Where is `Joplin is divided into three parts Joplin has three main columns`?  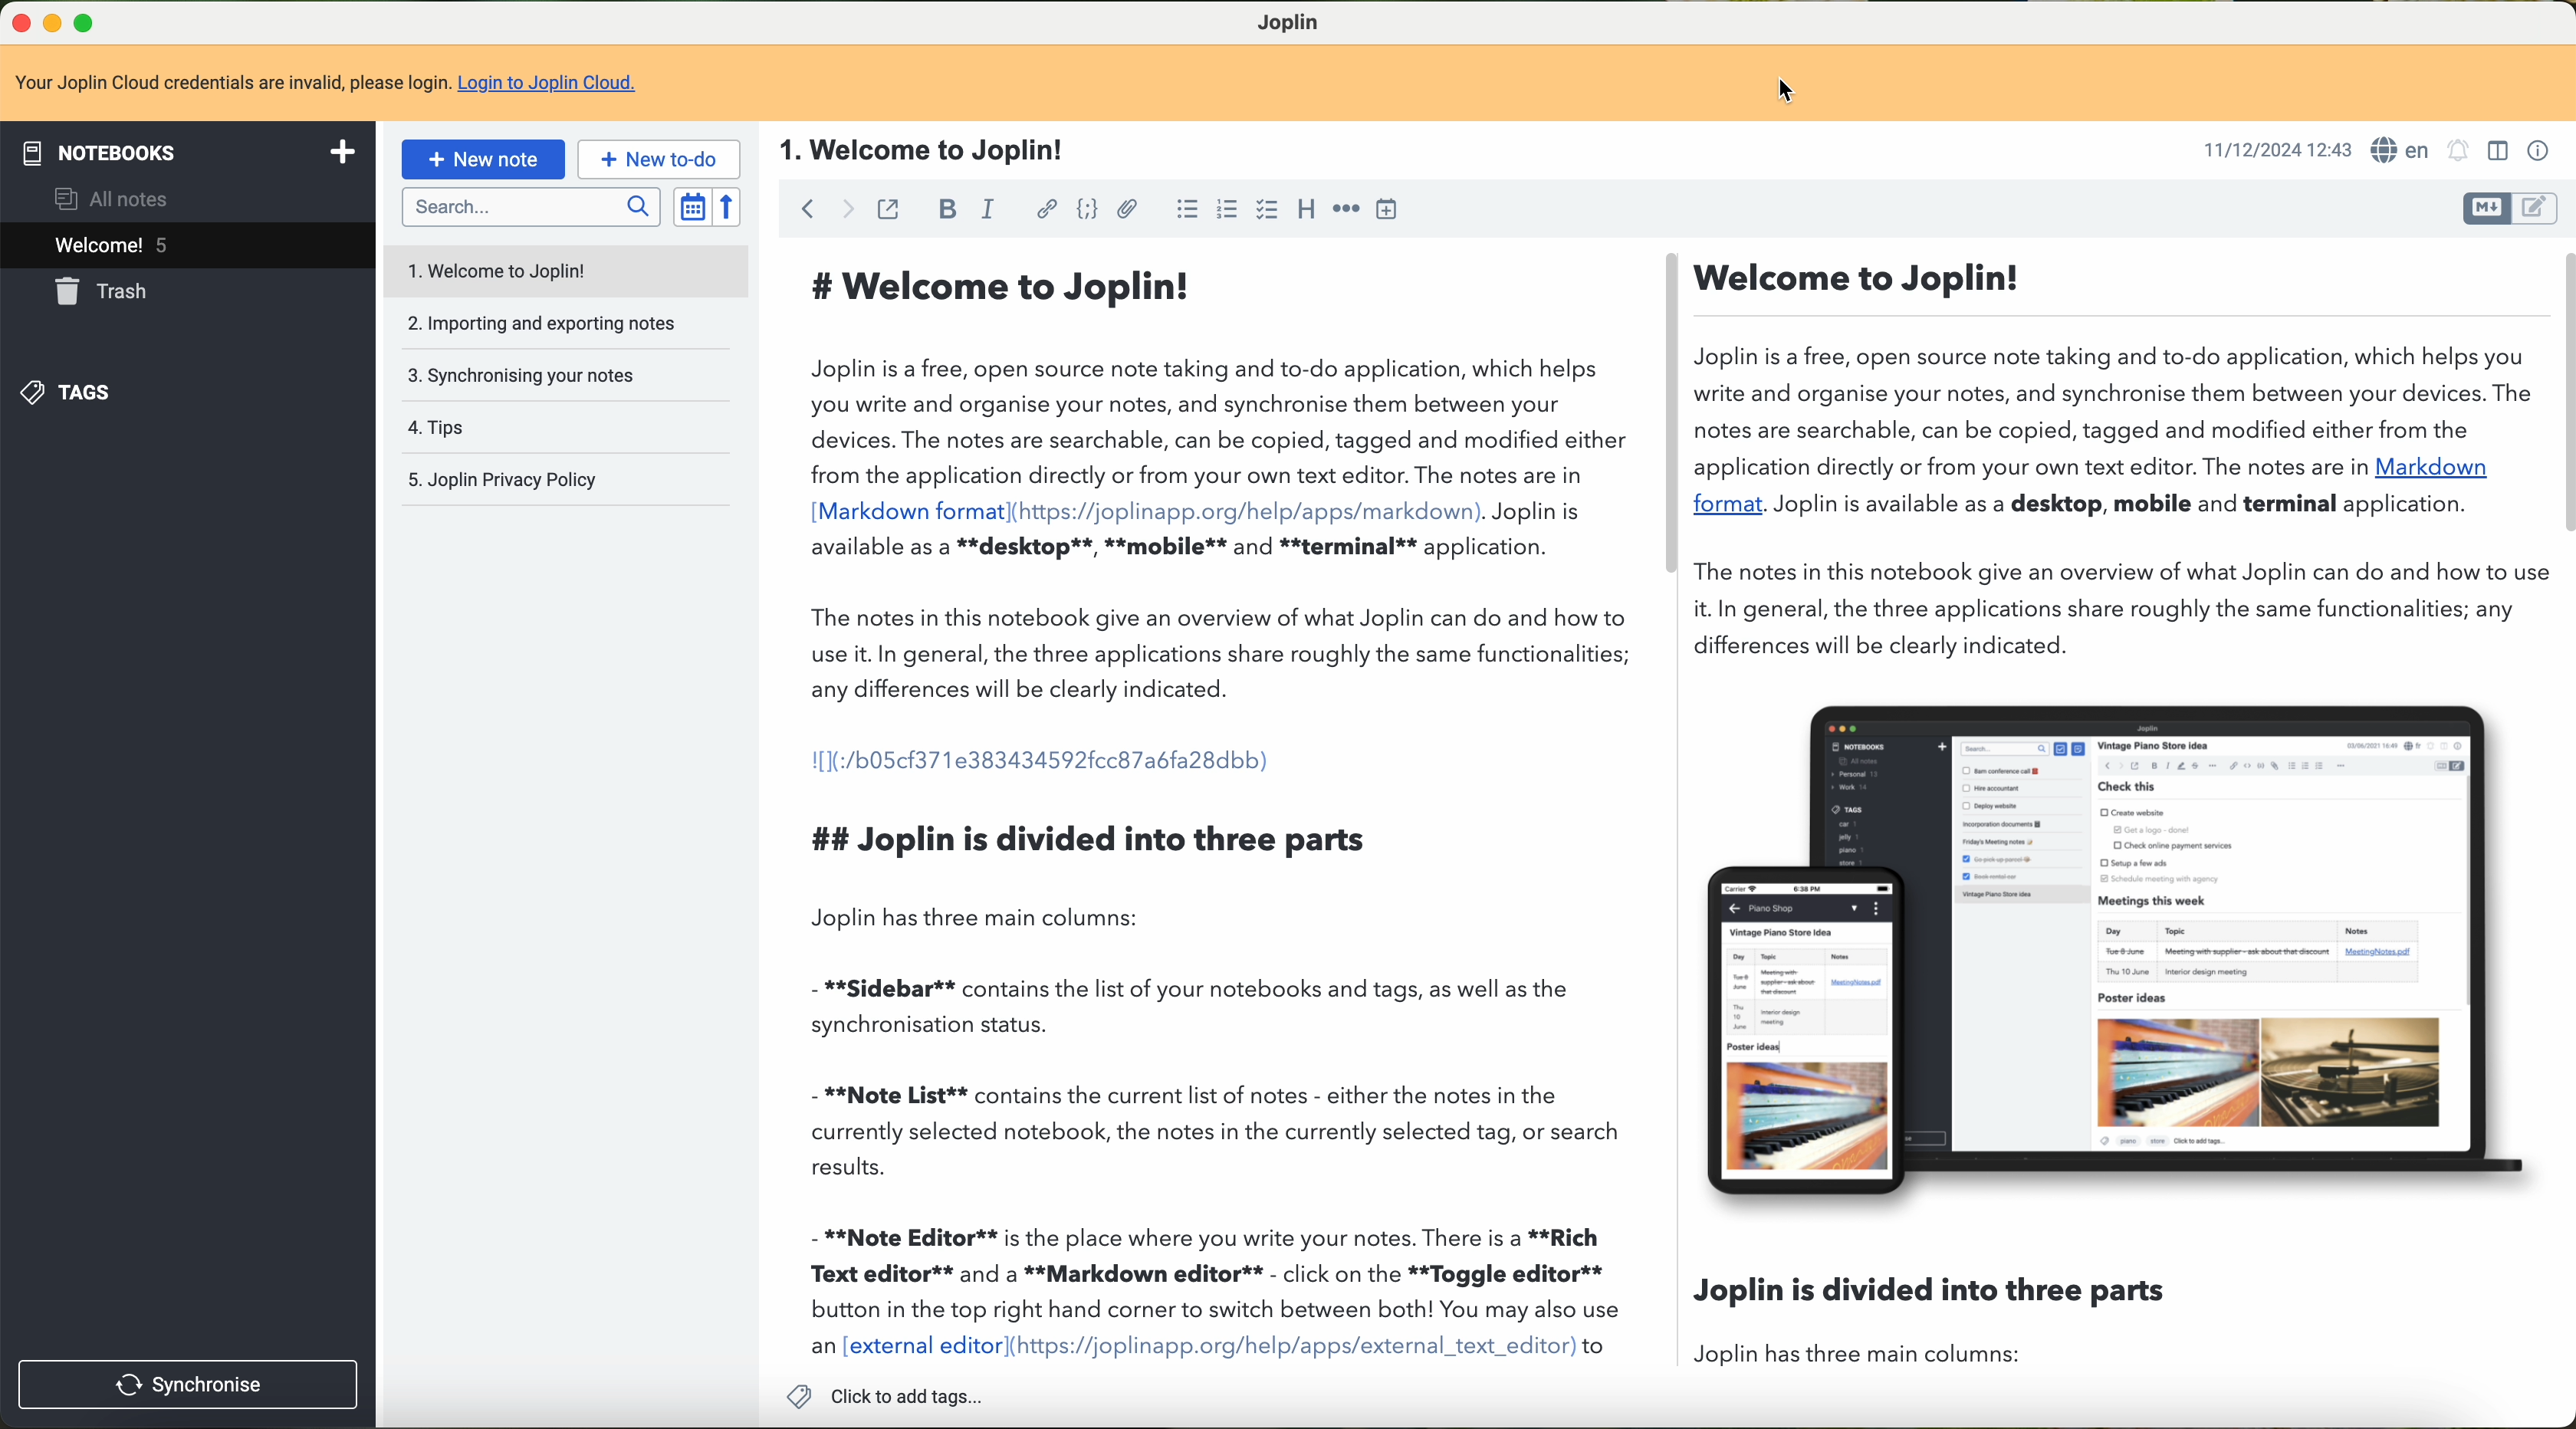
Joplin is divided into three parts Joplin has three main columns is located at coordinates (1677, 1316).